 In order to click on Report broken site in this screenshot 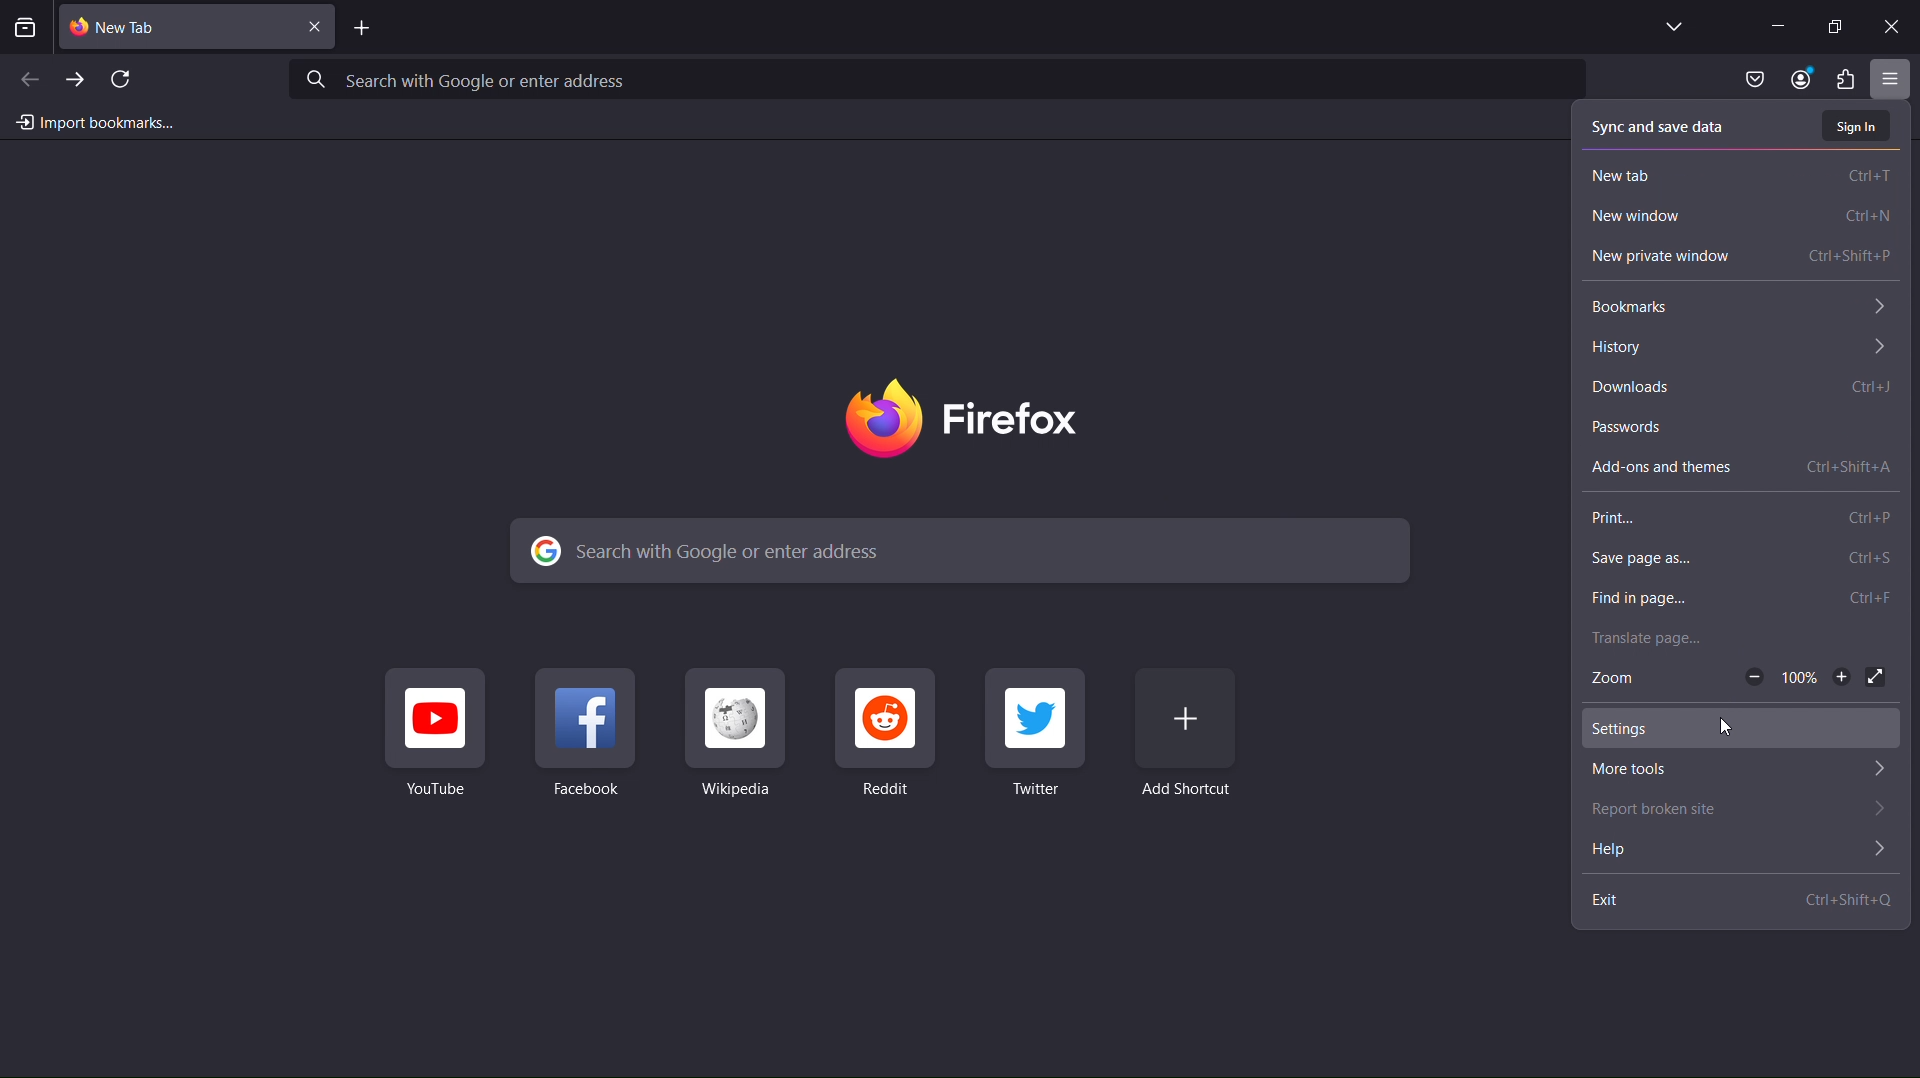, I will do `click(1740, 807)`.